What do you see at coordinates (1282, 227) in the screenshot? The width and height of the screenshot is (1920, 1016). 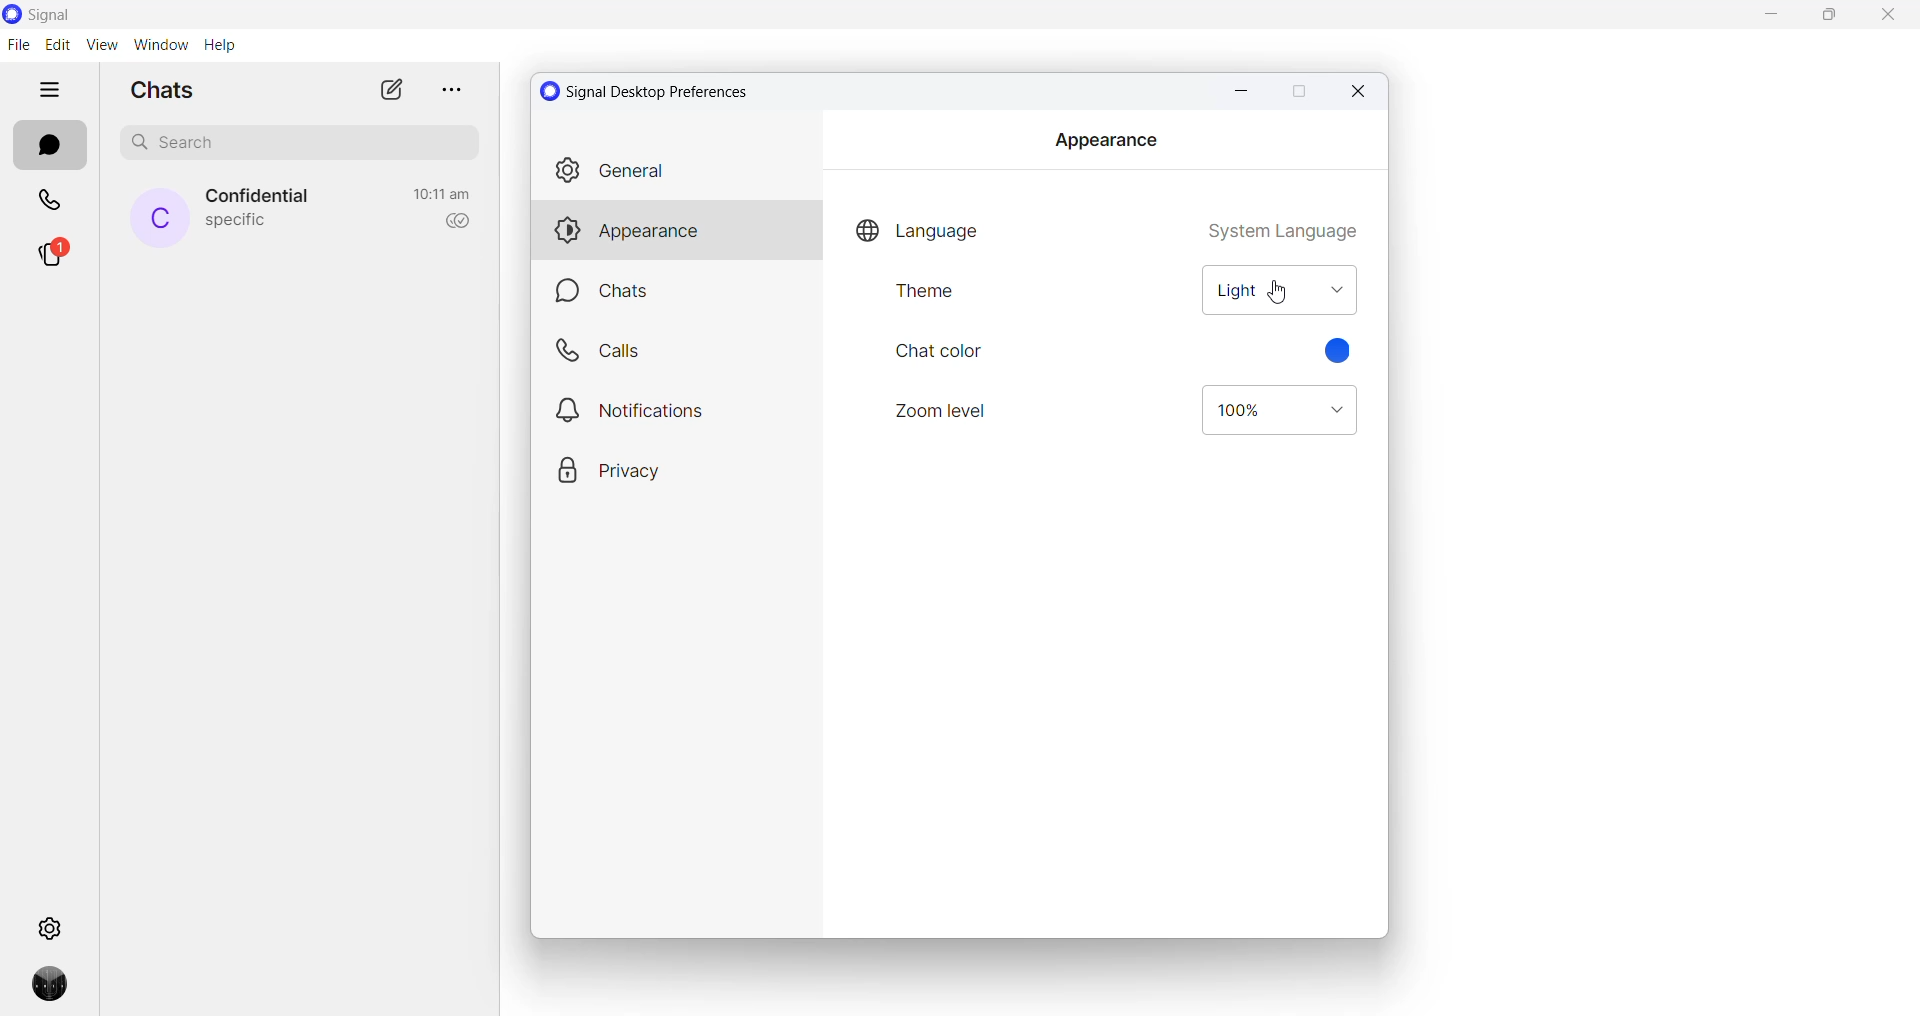 I see `system language` at bounding box center [1282, 227].